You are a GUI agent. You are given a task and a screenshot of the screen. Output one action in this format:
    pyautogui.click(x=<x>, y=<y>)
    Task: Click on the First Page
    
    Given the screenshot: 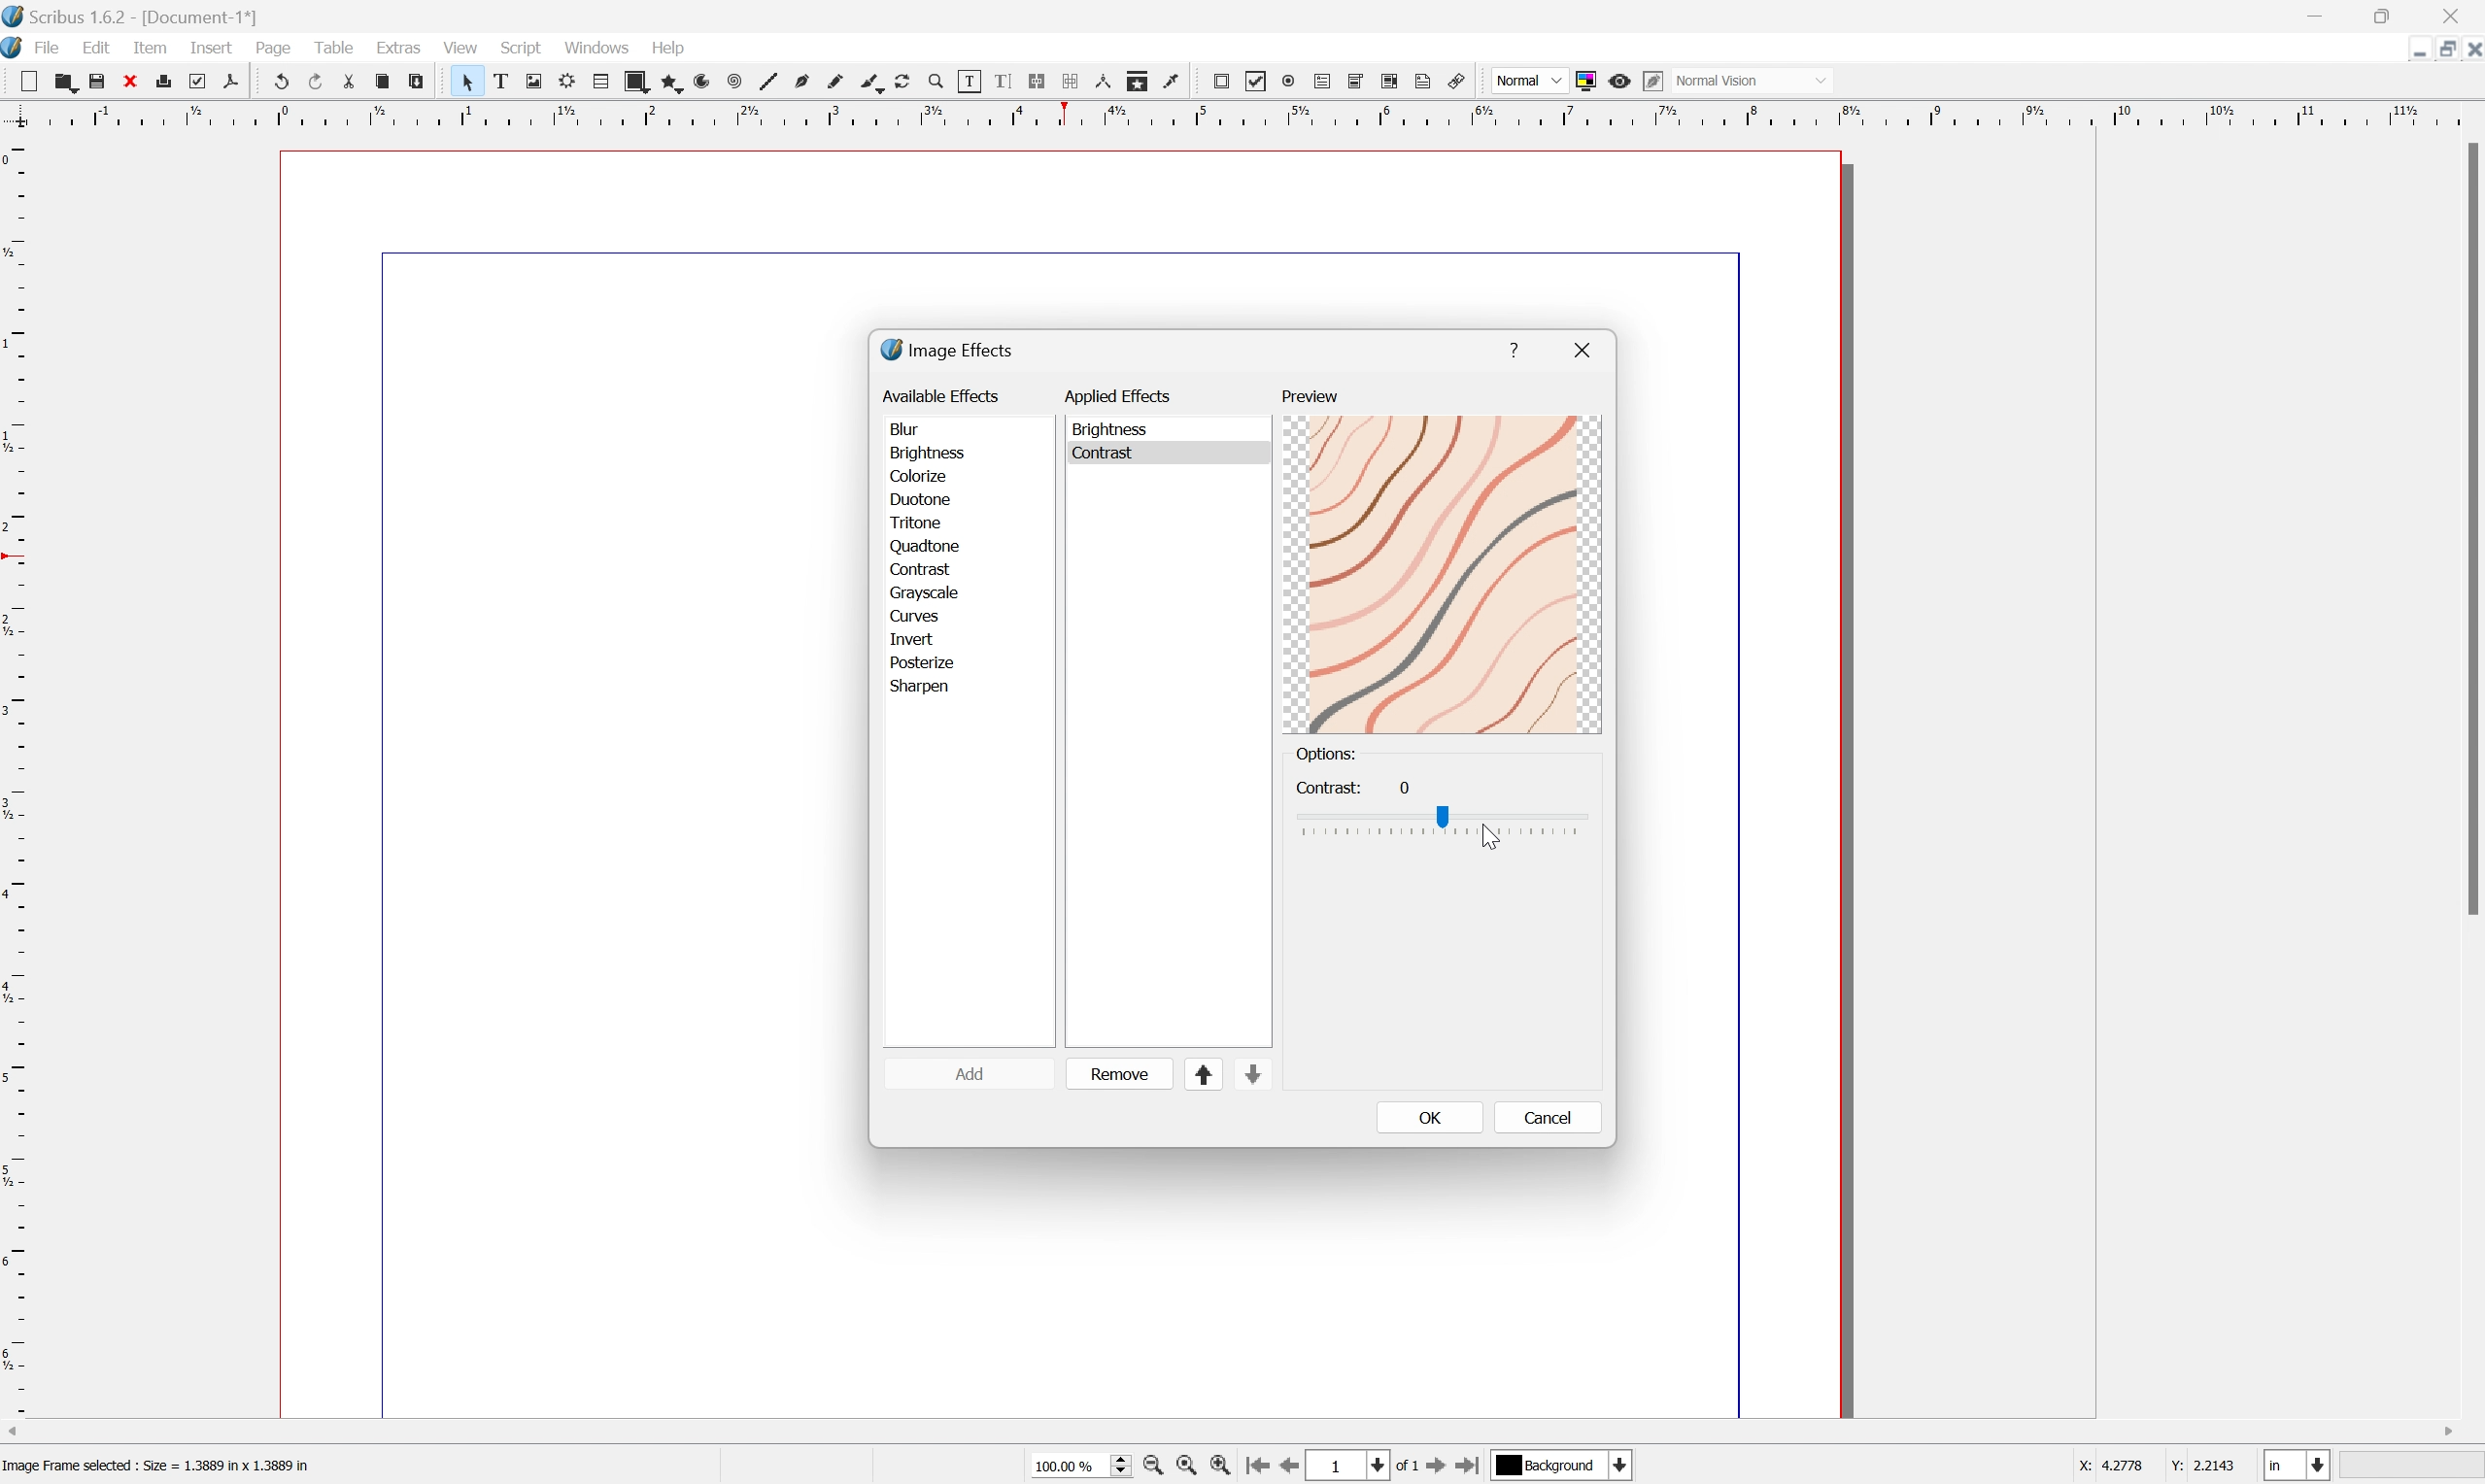 What is the action you would take?
    pyautogui.click(x=1260, y=1465)
    